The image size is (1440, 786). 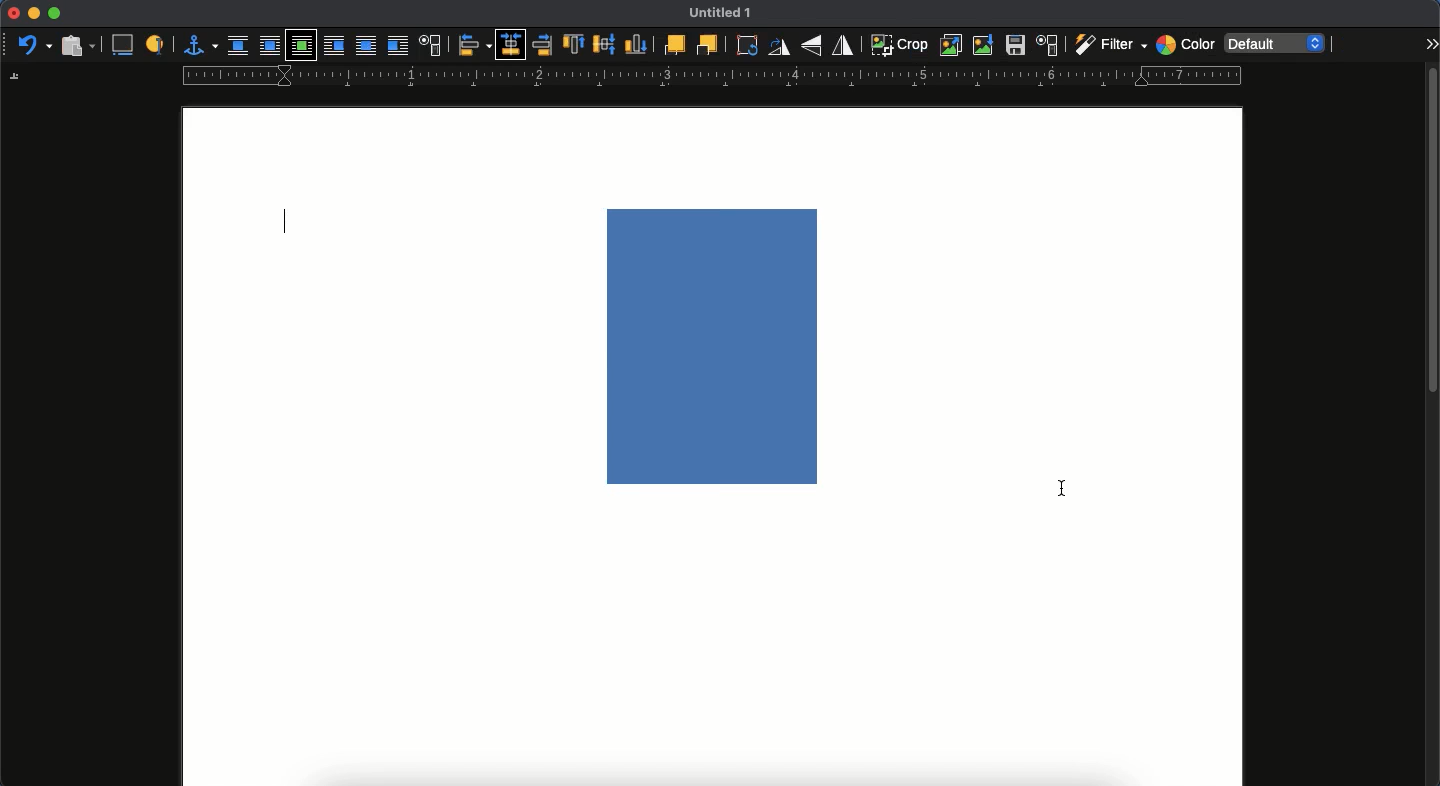 I want to click on minimize , so click(x=34, y=13).